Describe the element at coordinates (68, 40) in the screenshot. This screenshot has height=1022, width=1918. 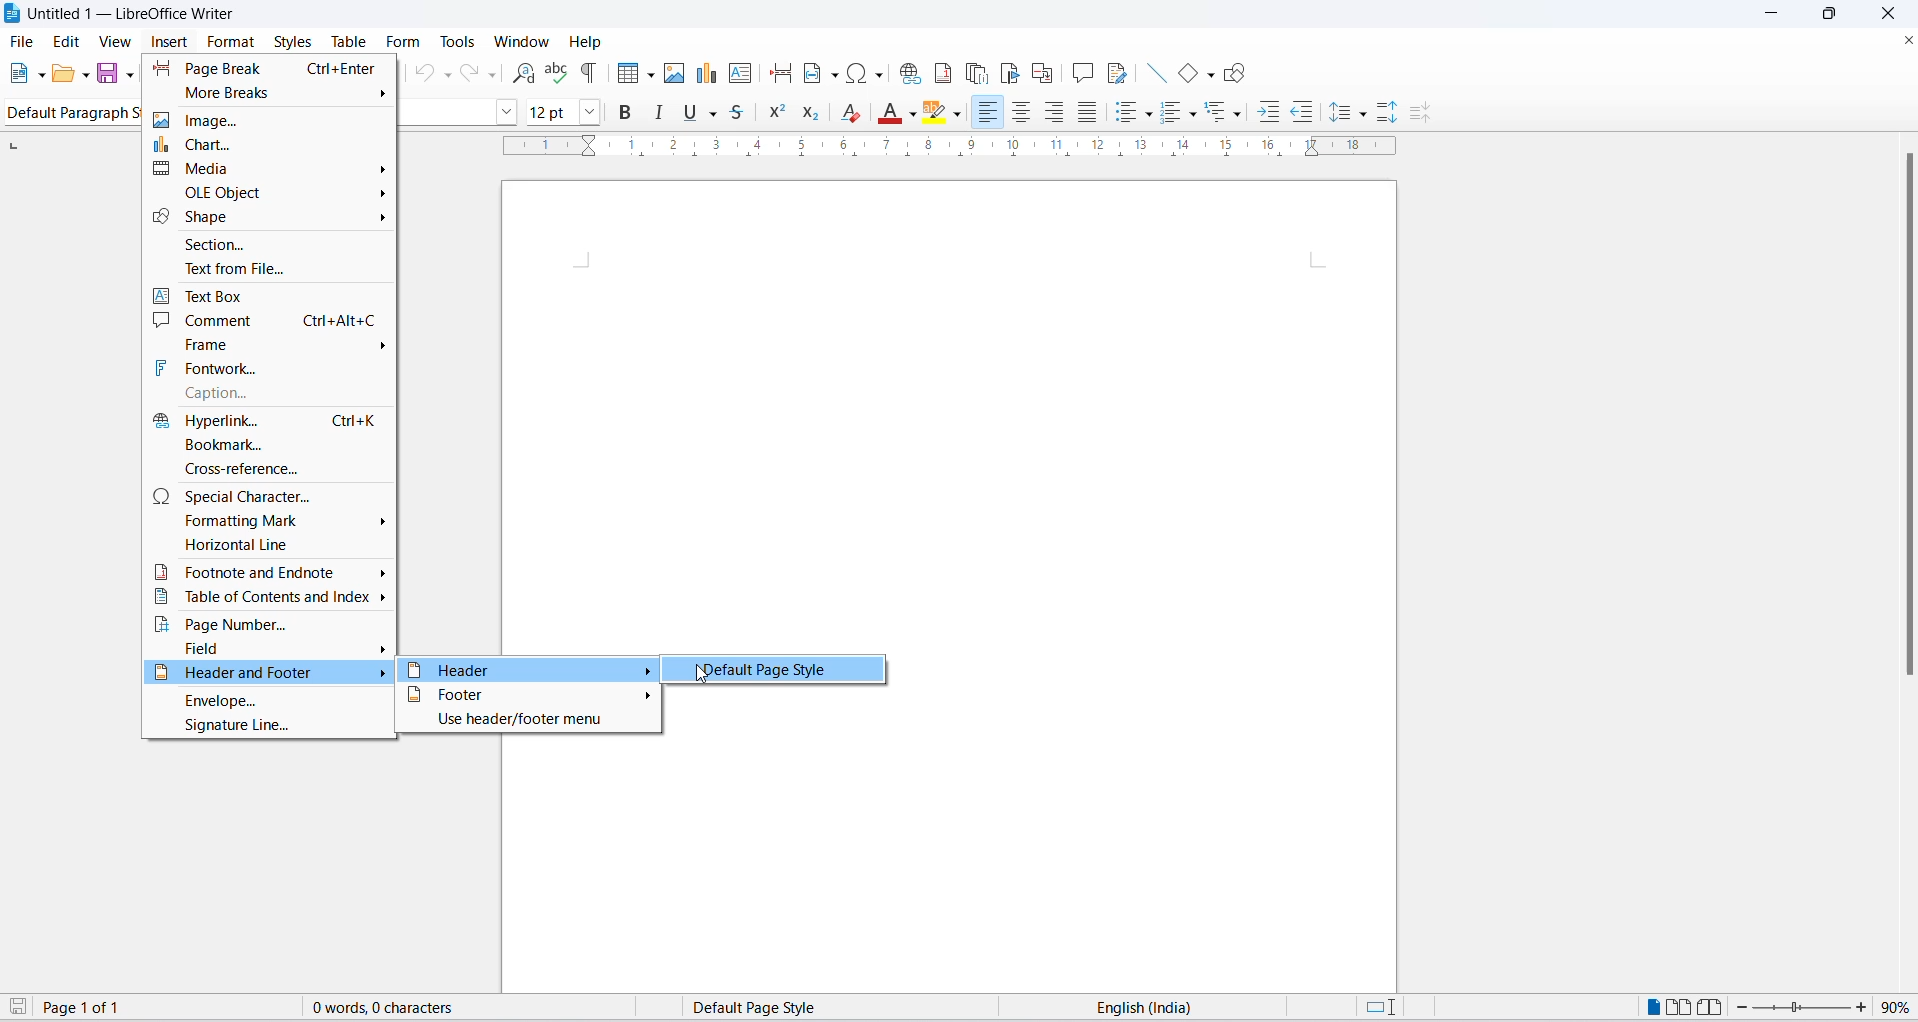
I see `edit` at that location.